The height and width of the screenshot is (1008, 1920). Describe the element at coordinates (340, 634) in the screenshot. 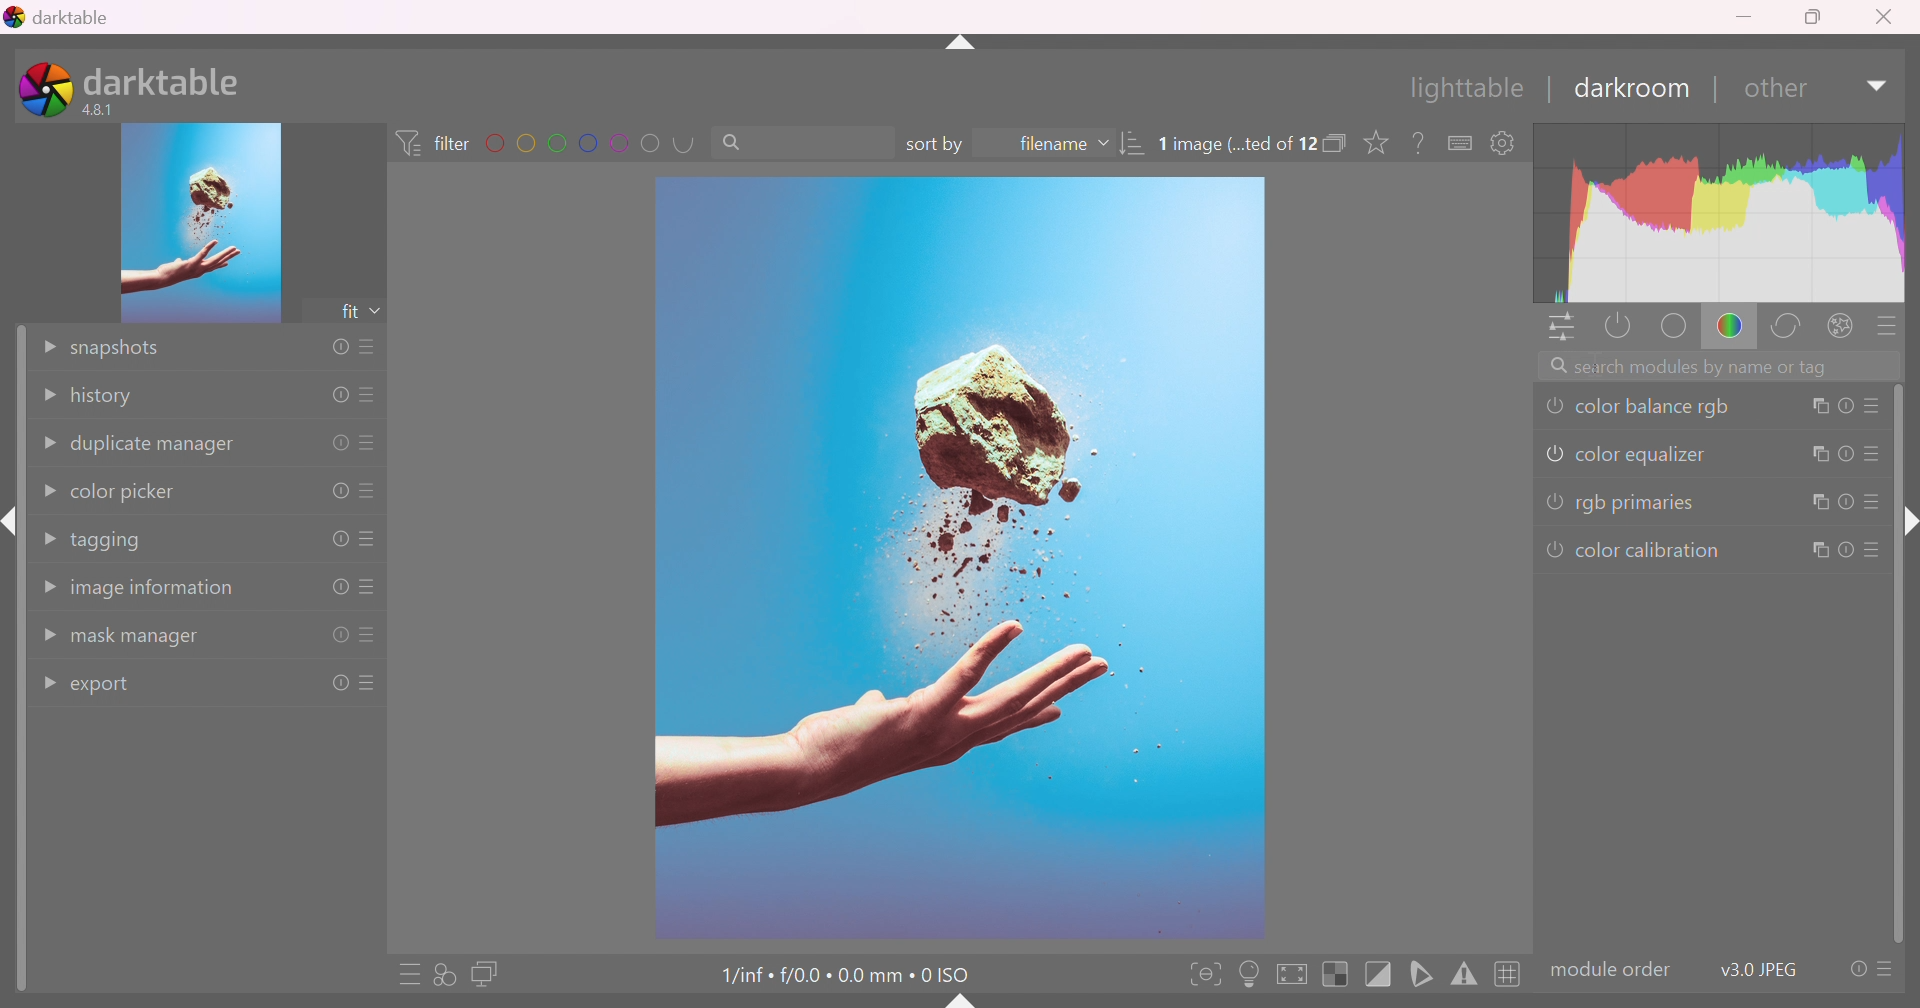

I see `reset` at that location.